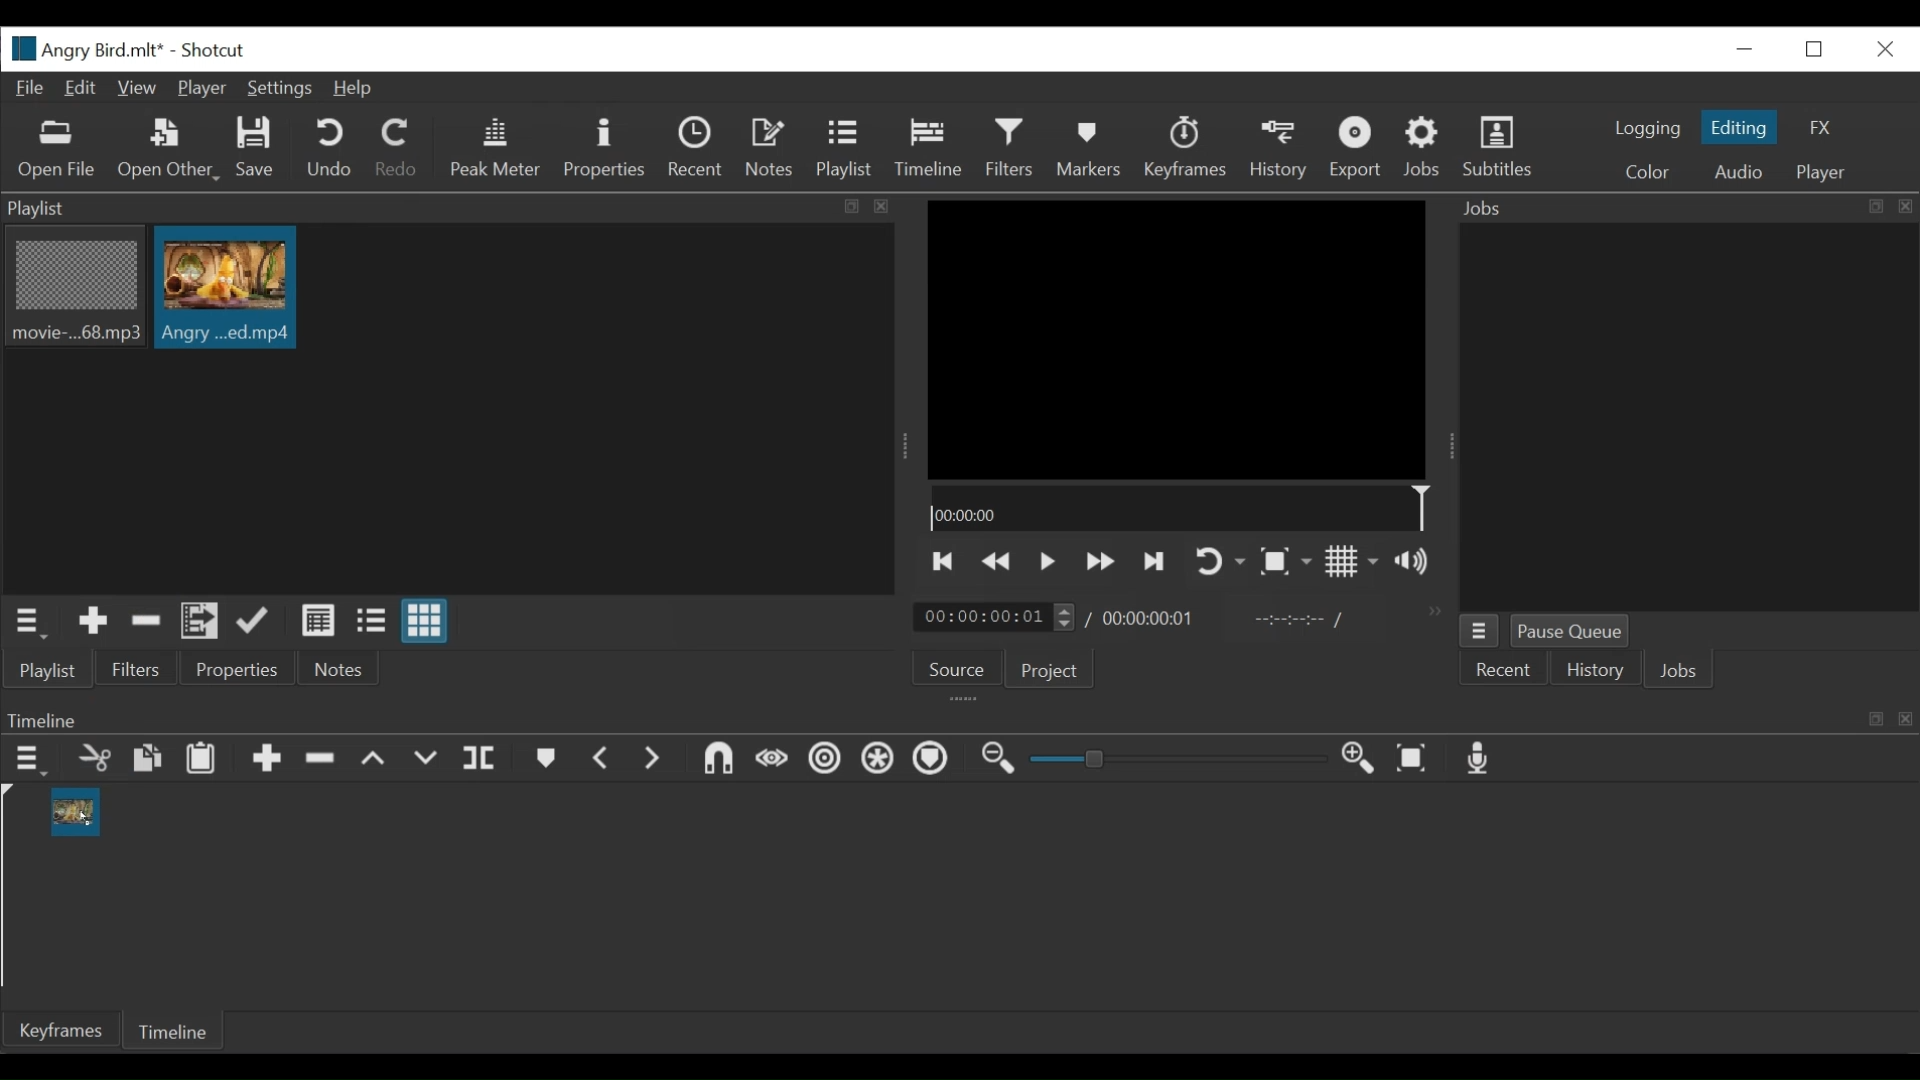  I want to click on Append, so click(265, 760).